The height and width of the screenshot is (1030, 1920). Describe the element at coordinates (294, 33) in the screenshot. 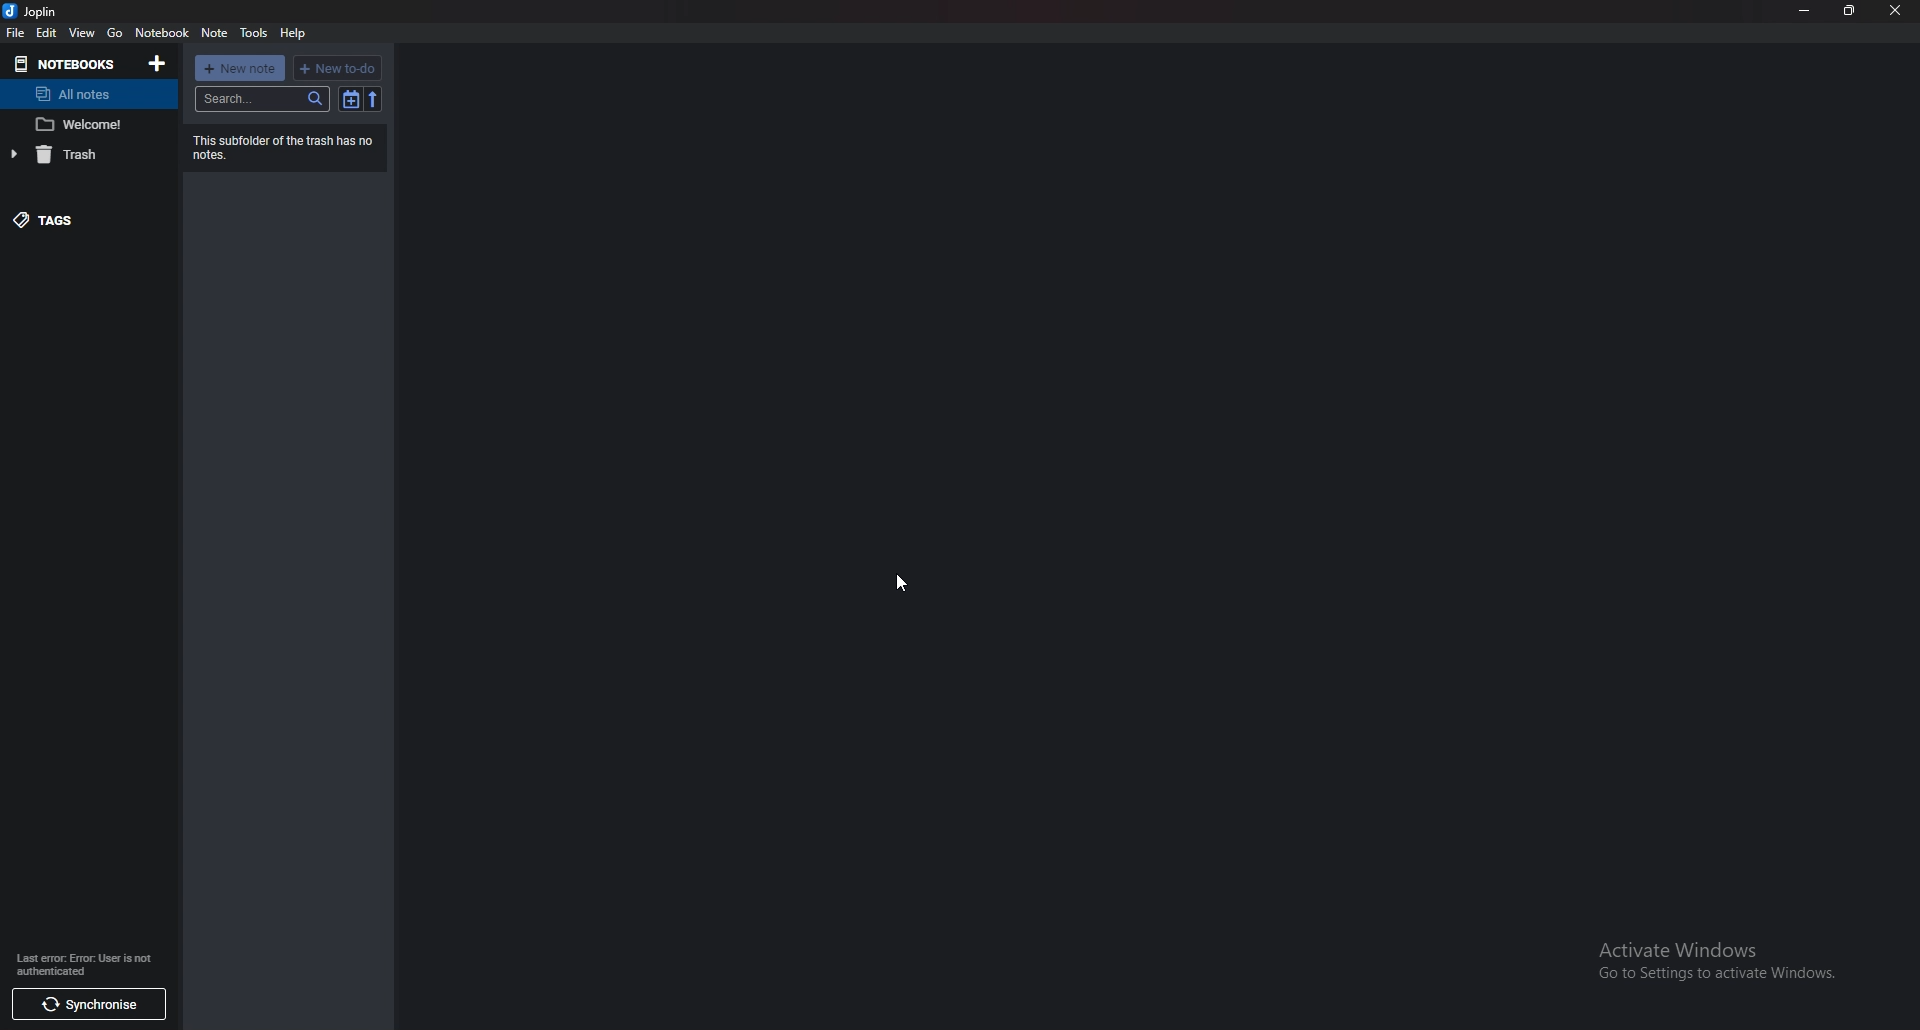

I see `hep` at that location.